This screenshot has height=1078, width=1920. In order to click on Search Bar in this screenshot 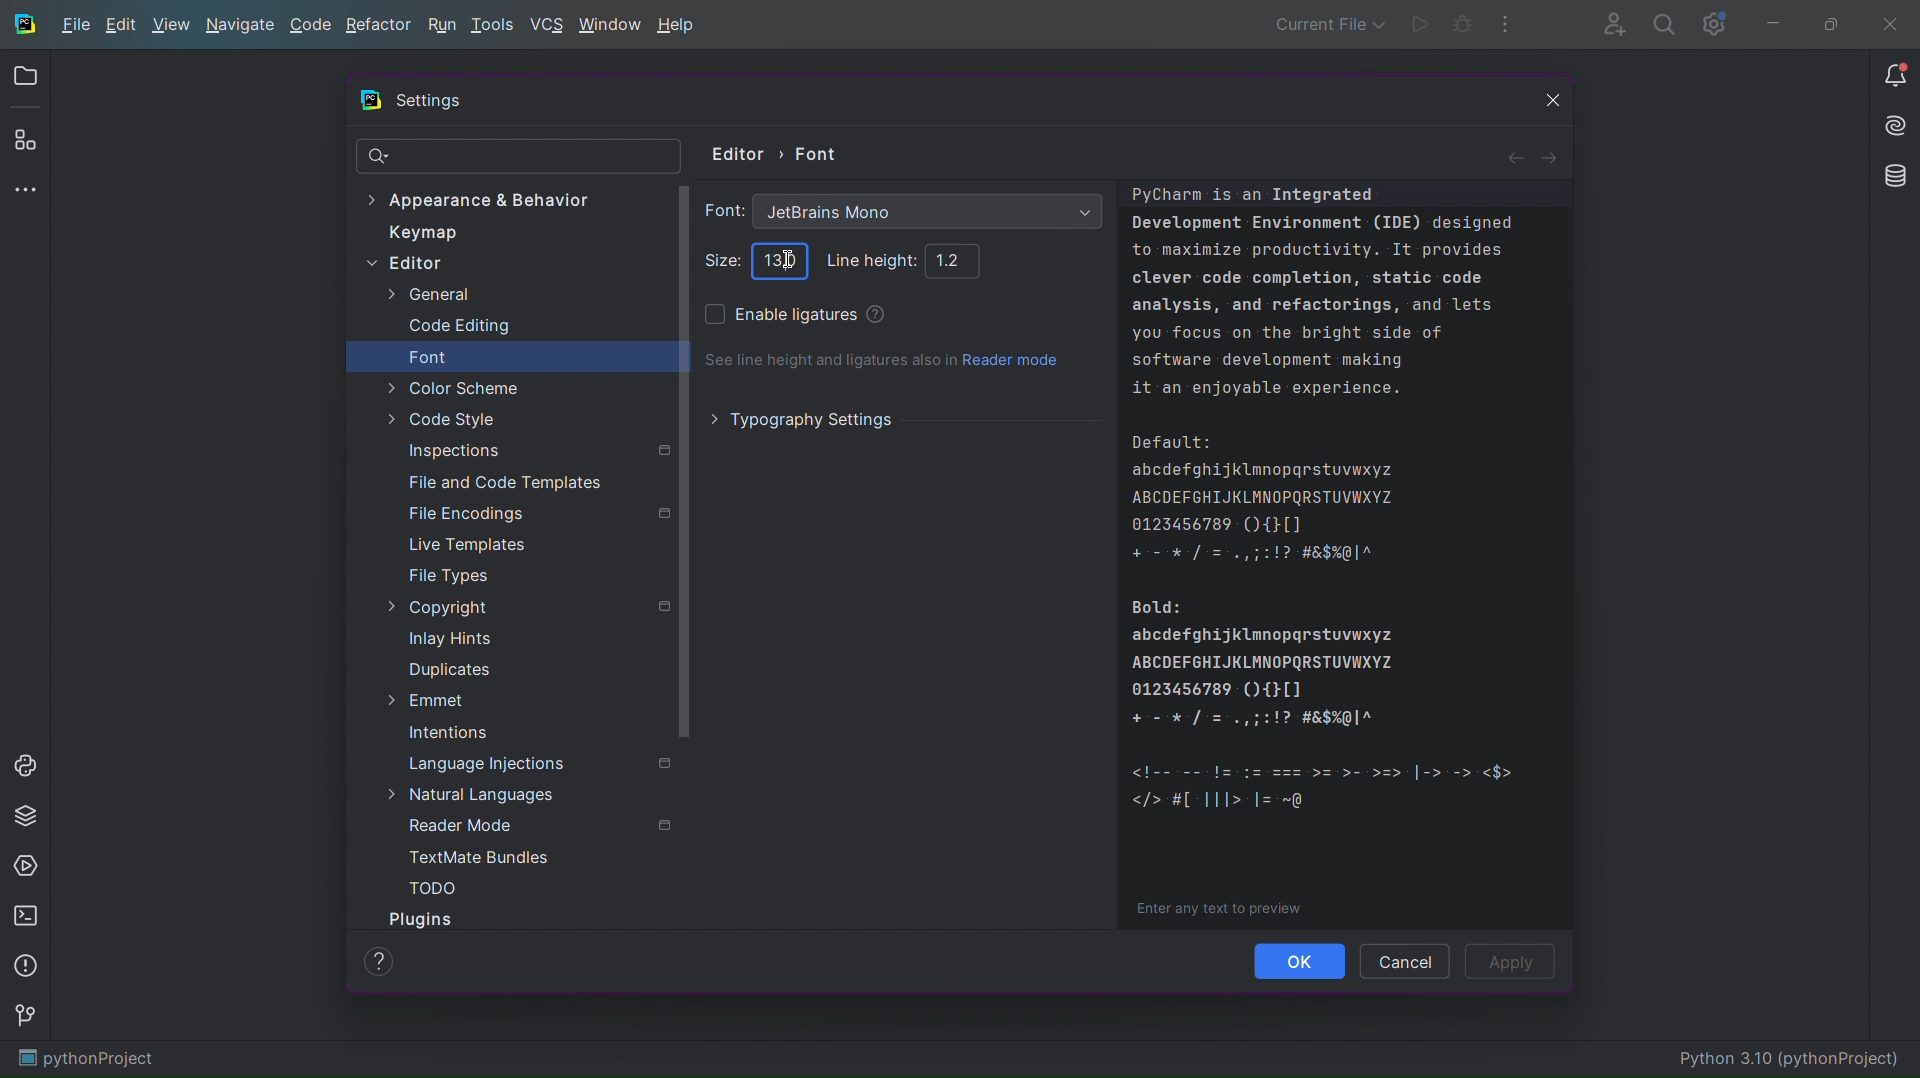, I will do `click(520, 157)`.